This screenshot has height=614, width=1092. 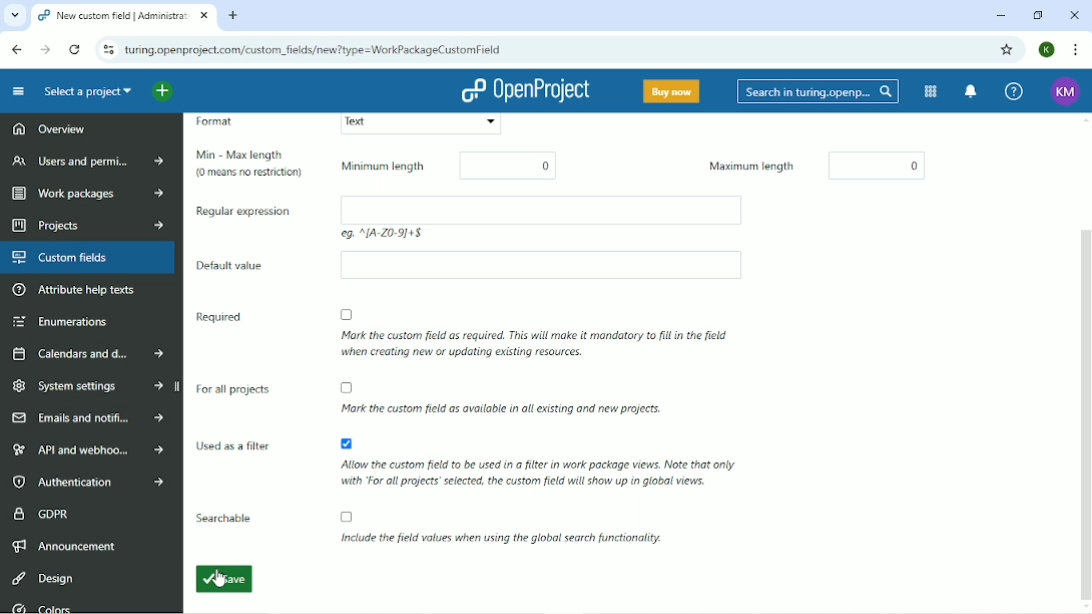 What do you see at coordinates (89, 355) in the screenshot?
I see `Calendars and dates` at bounding box center [89, 355].